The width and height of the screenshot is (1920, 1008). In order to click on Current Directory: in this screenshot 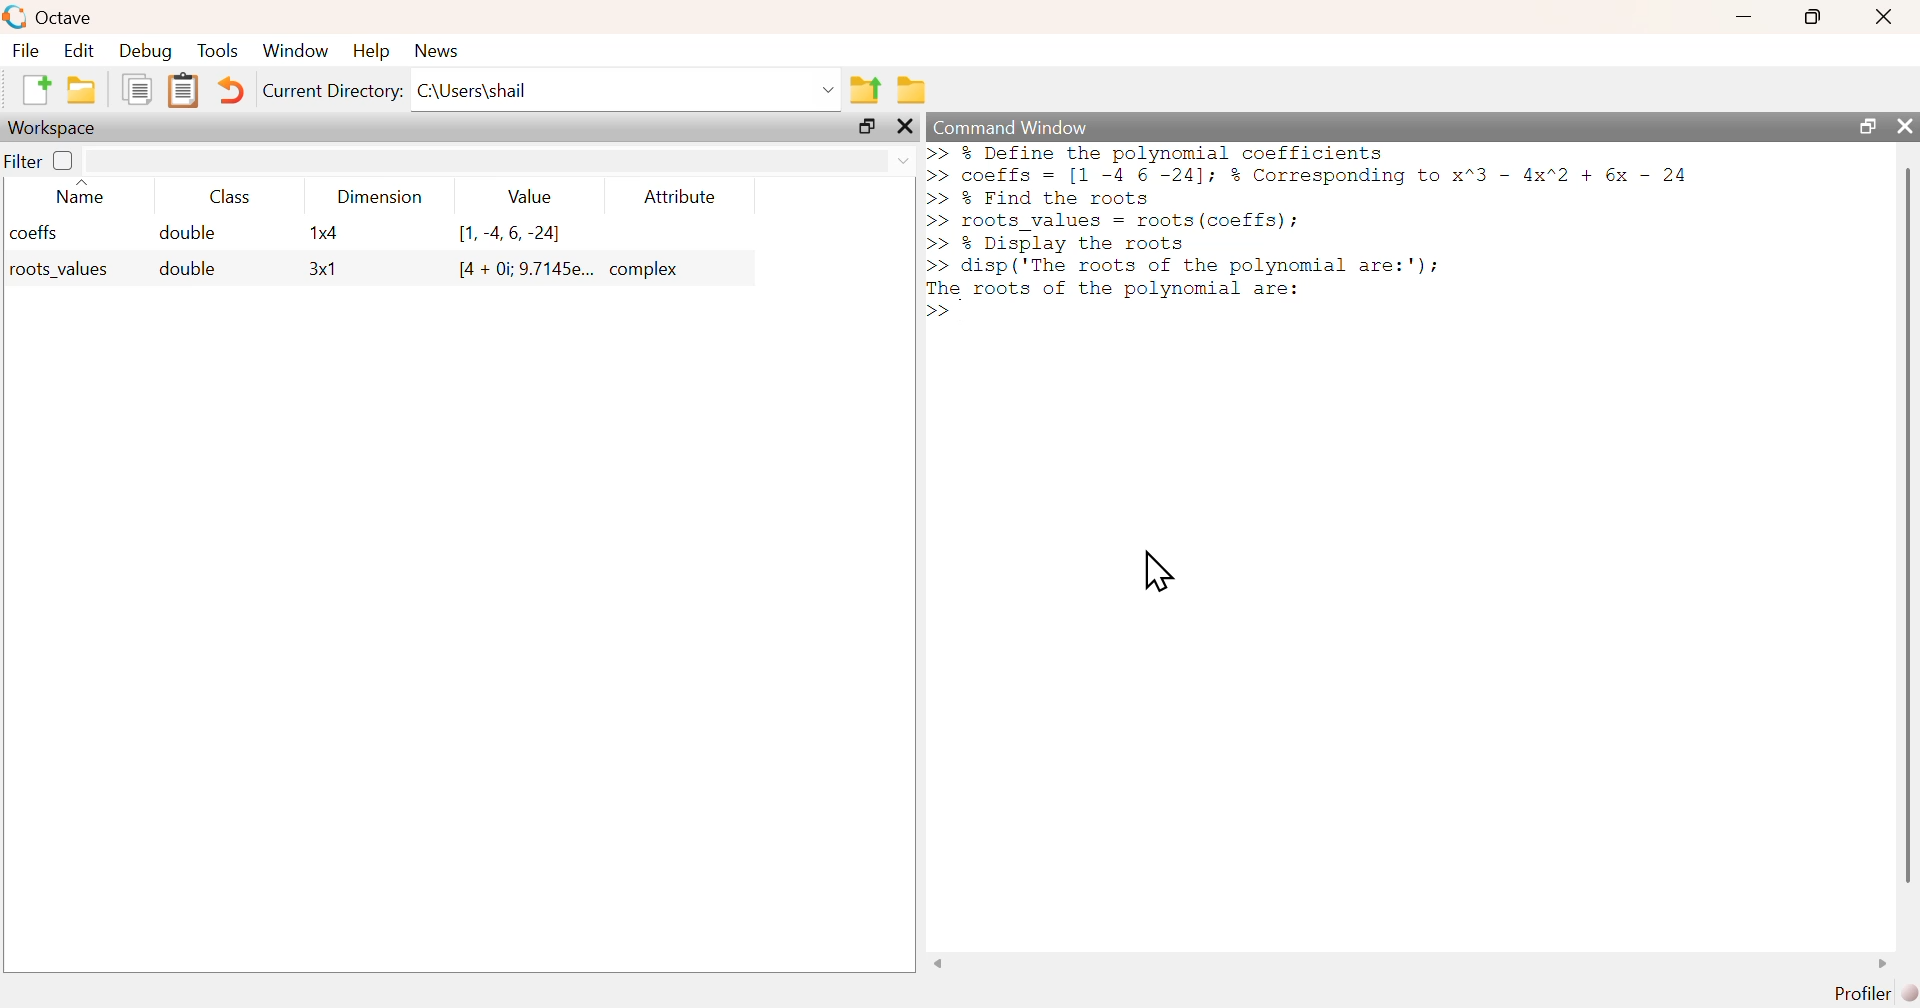, I will do `click(331, 91)`.